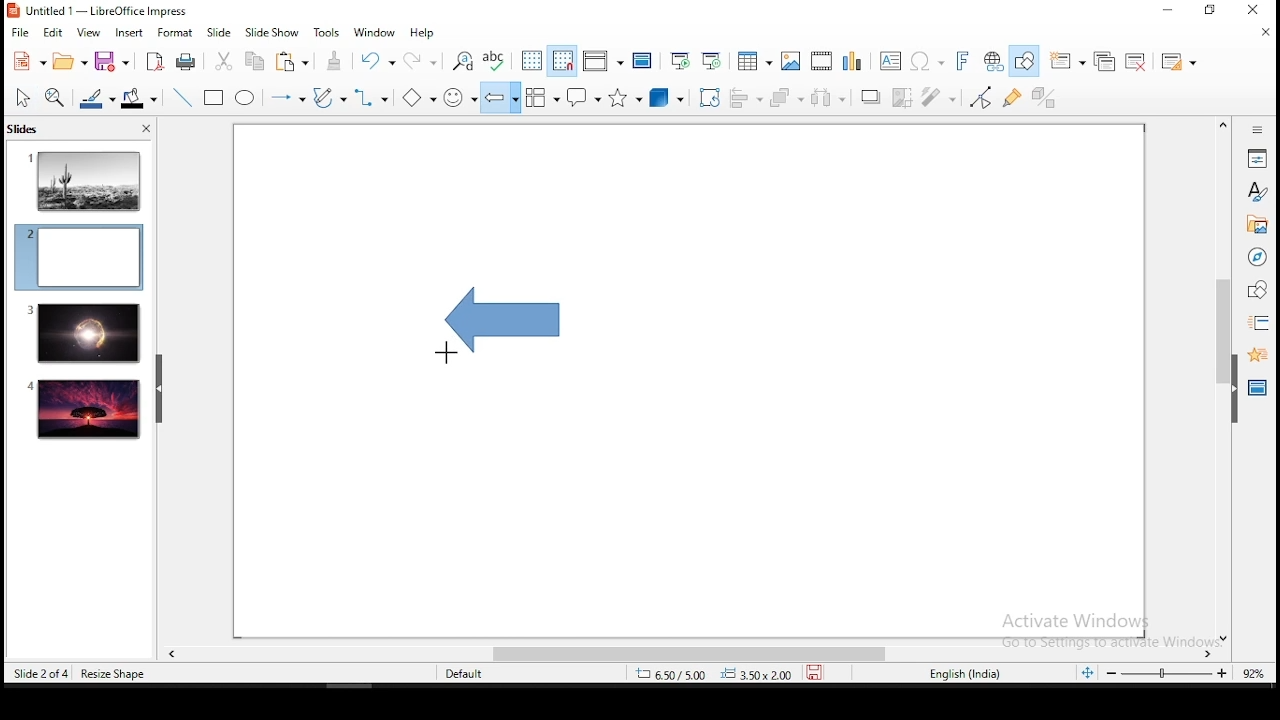 Image resolution: width=1280 pixels, height=720 pixels. I want to click on tools, so click(328, 33).